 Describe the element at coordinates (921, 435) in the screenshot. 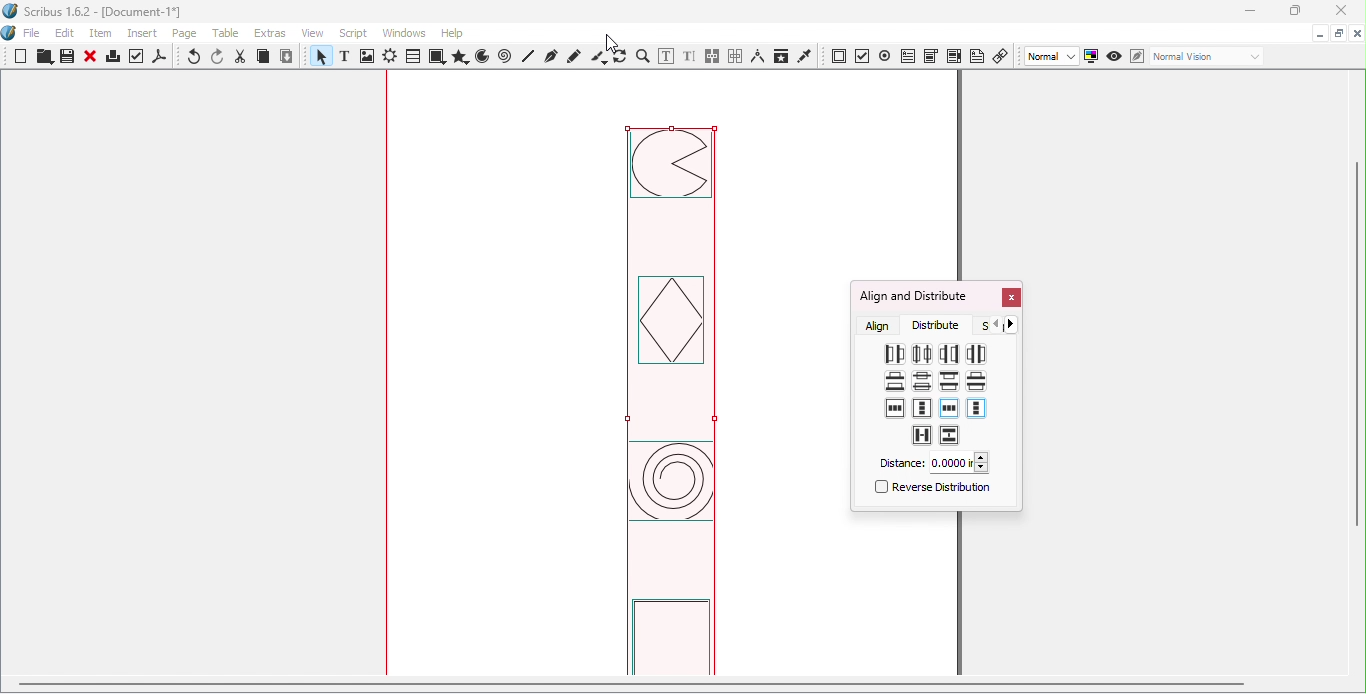

I see `Make horizontal gaps between items equal to the values specified` at that location.